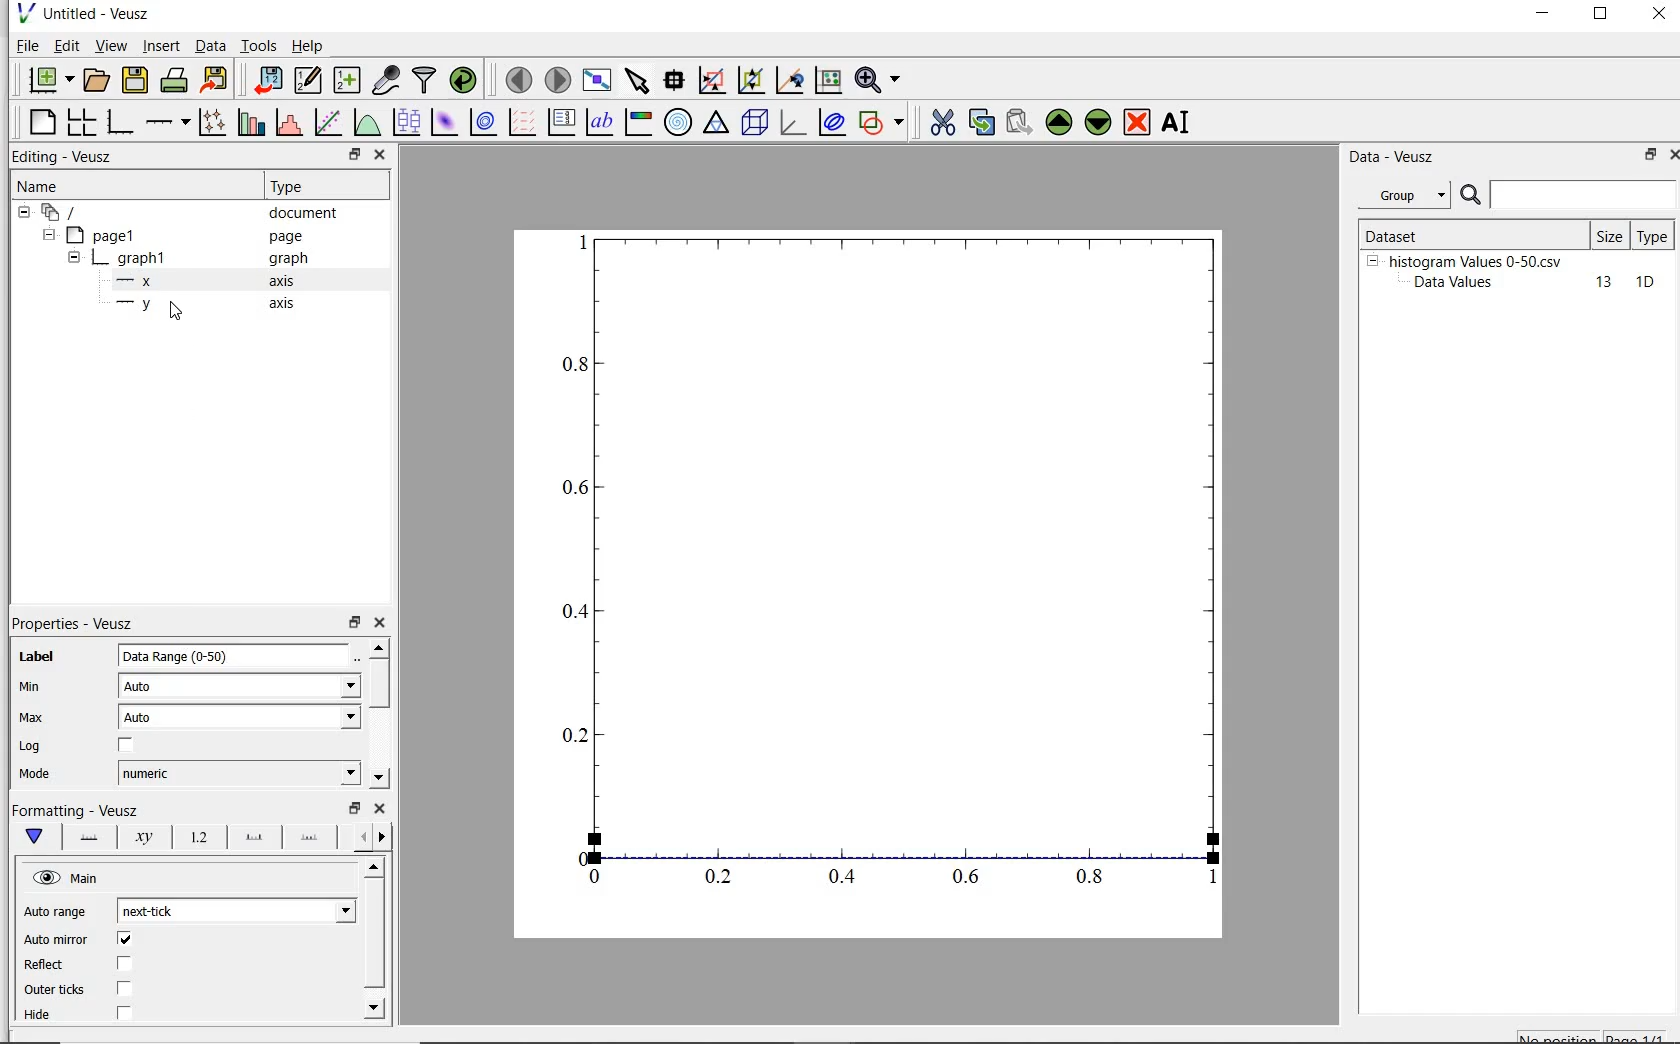 This screenshot has width=1680, height=1044. What do you see at coordinates (49, 79) in the screenshot?
I see `new document` at bounding box center [49, 79].